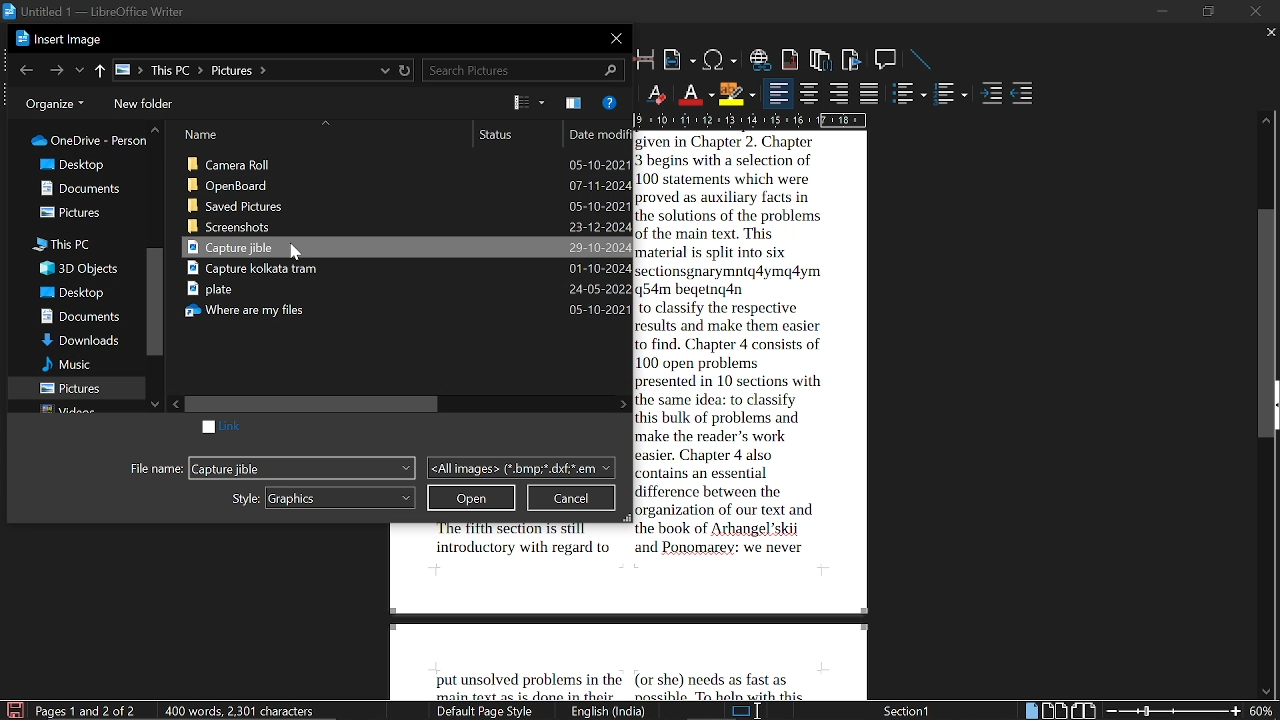 This screenshot has height=720, width=1280. I want to click on move up in folders, so click(156, 129).